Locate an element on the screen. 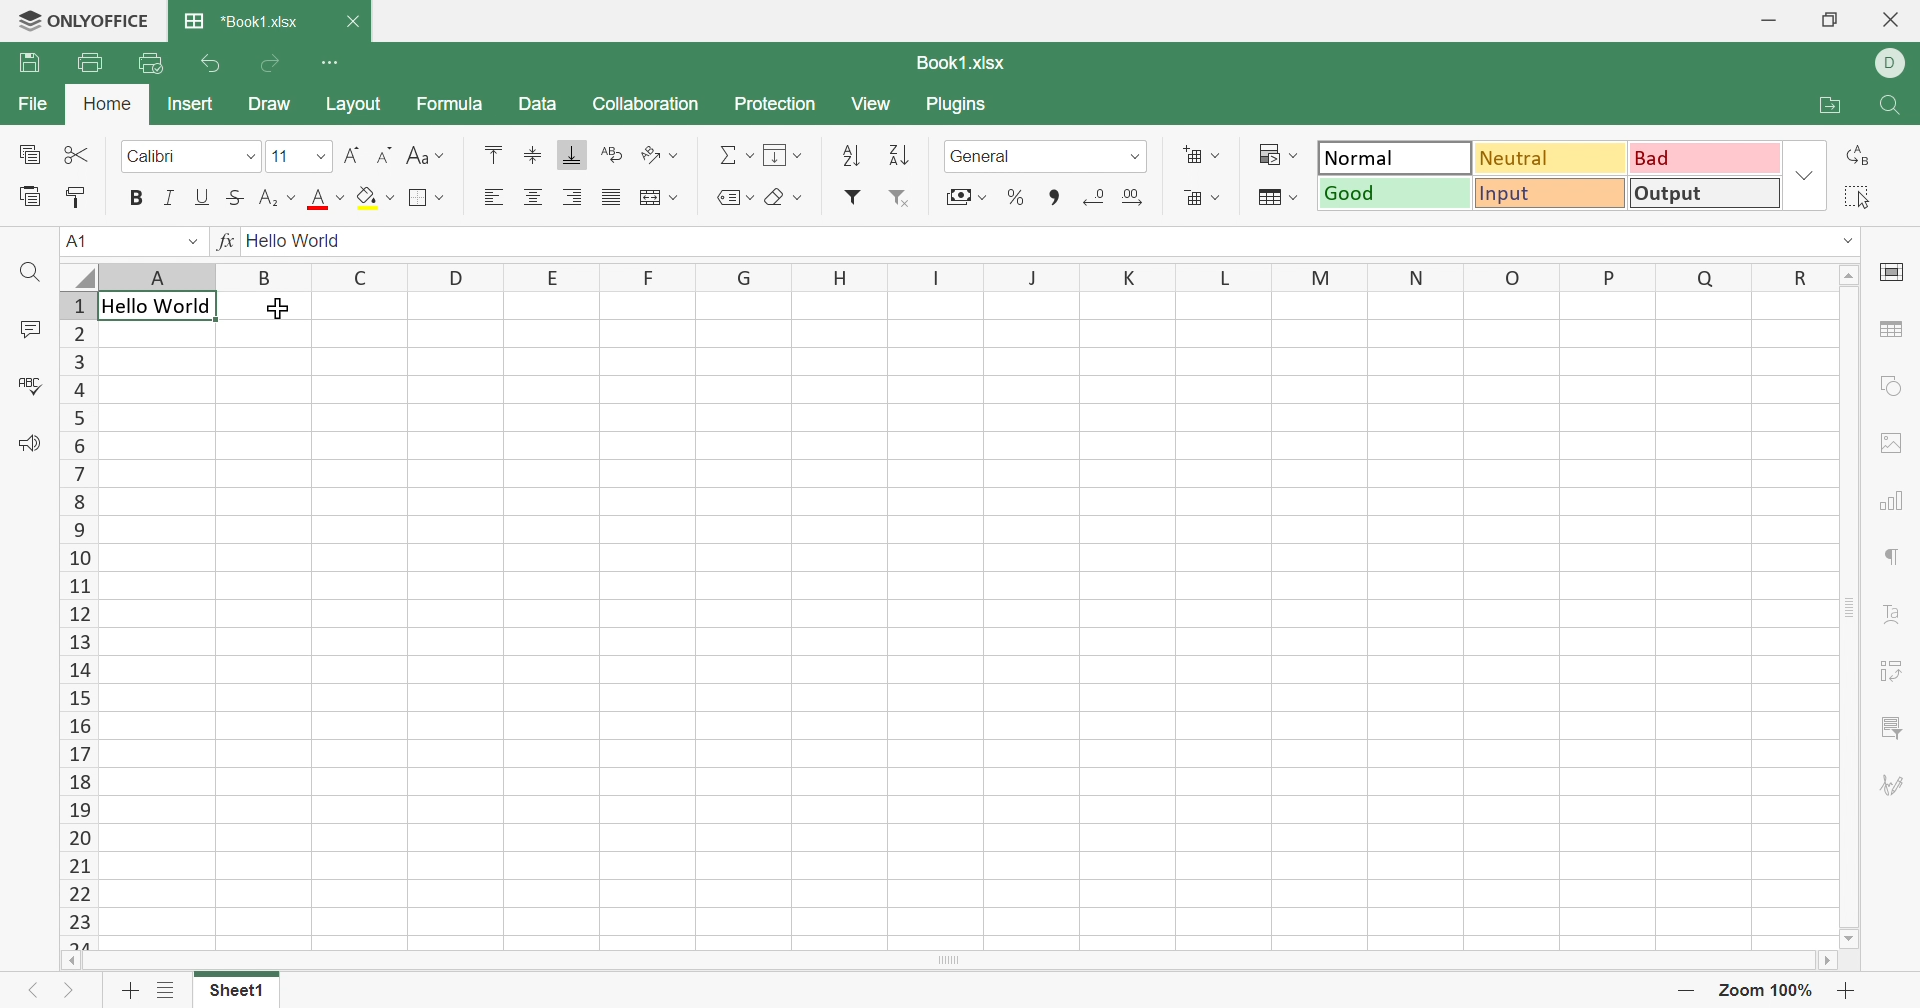 Image resolution: width=1920 pixels, height=1008 pixels. Print file is located at coordinates (88, 62).